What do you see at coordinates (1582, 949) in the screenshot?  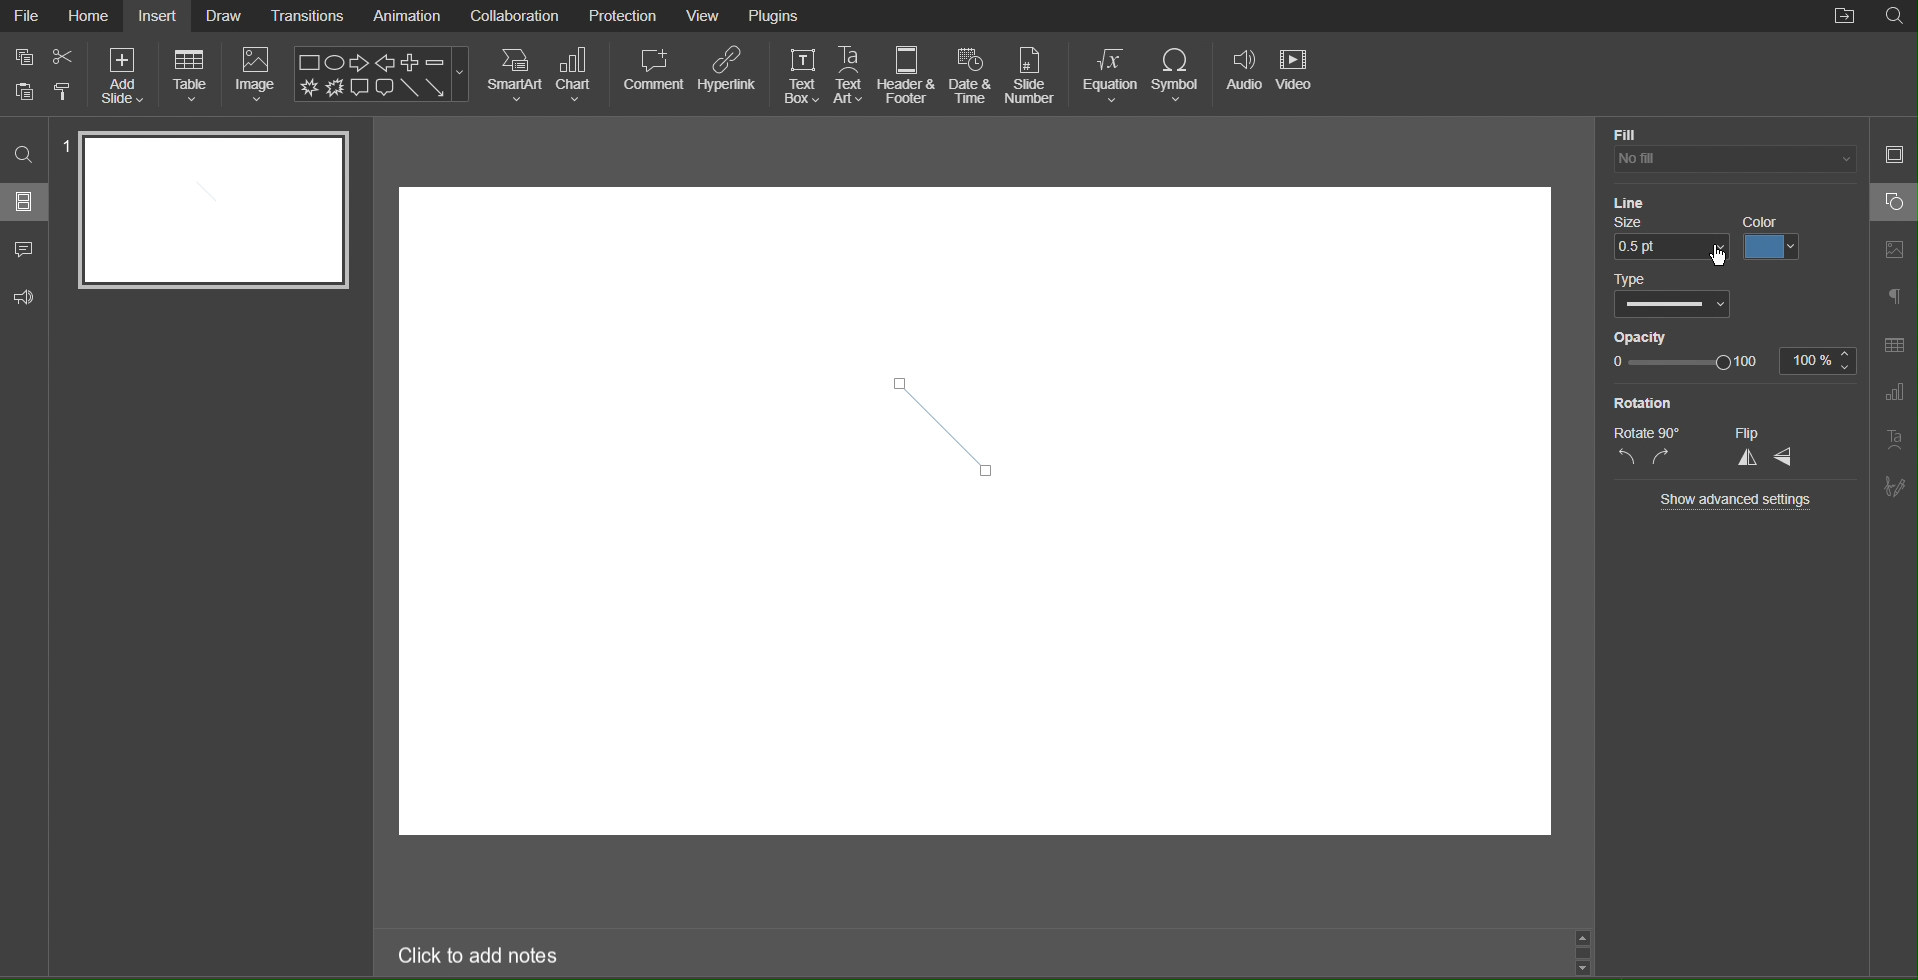 I see `Scroll Up and Down buttons` at bounding box center [1582, 949].